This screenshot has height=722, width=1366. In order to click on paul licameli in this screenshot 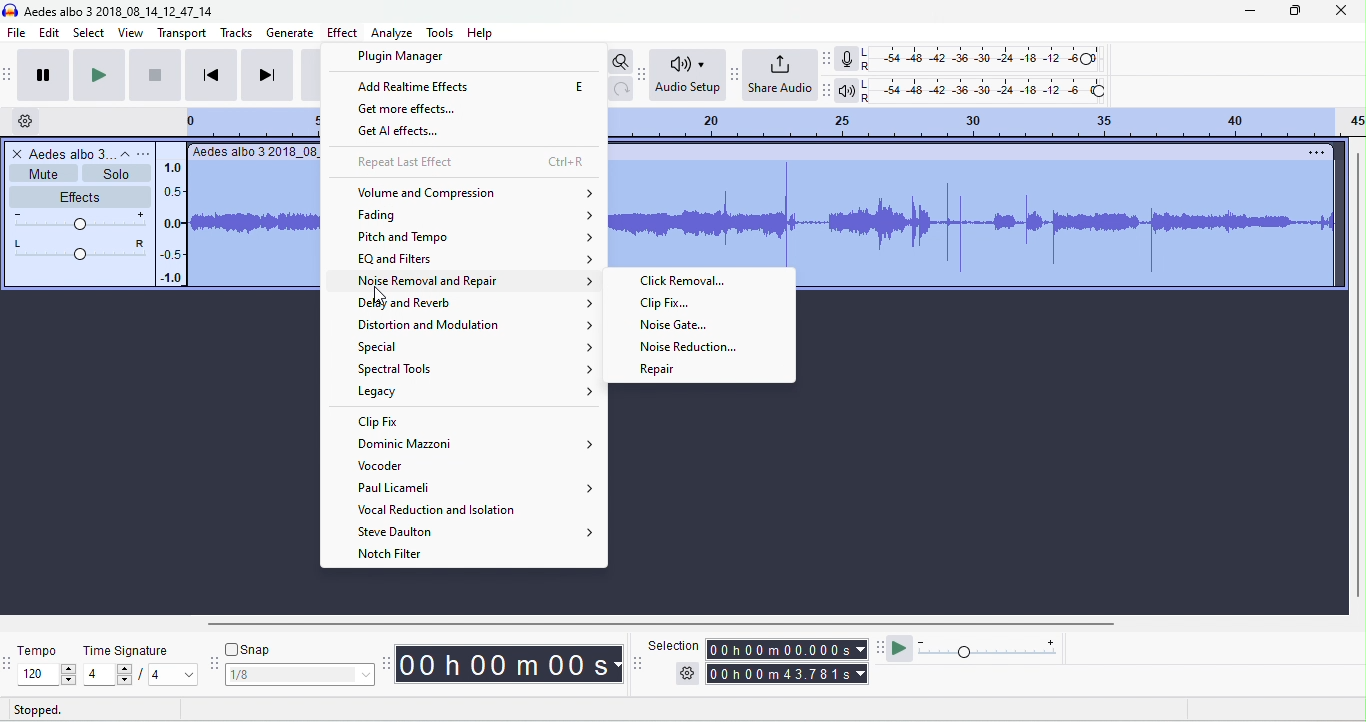, I will do `click(477, 488)`.